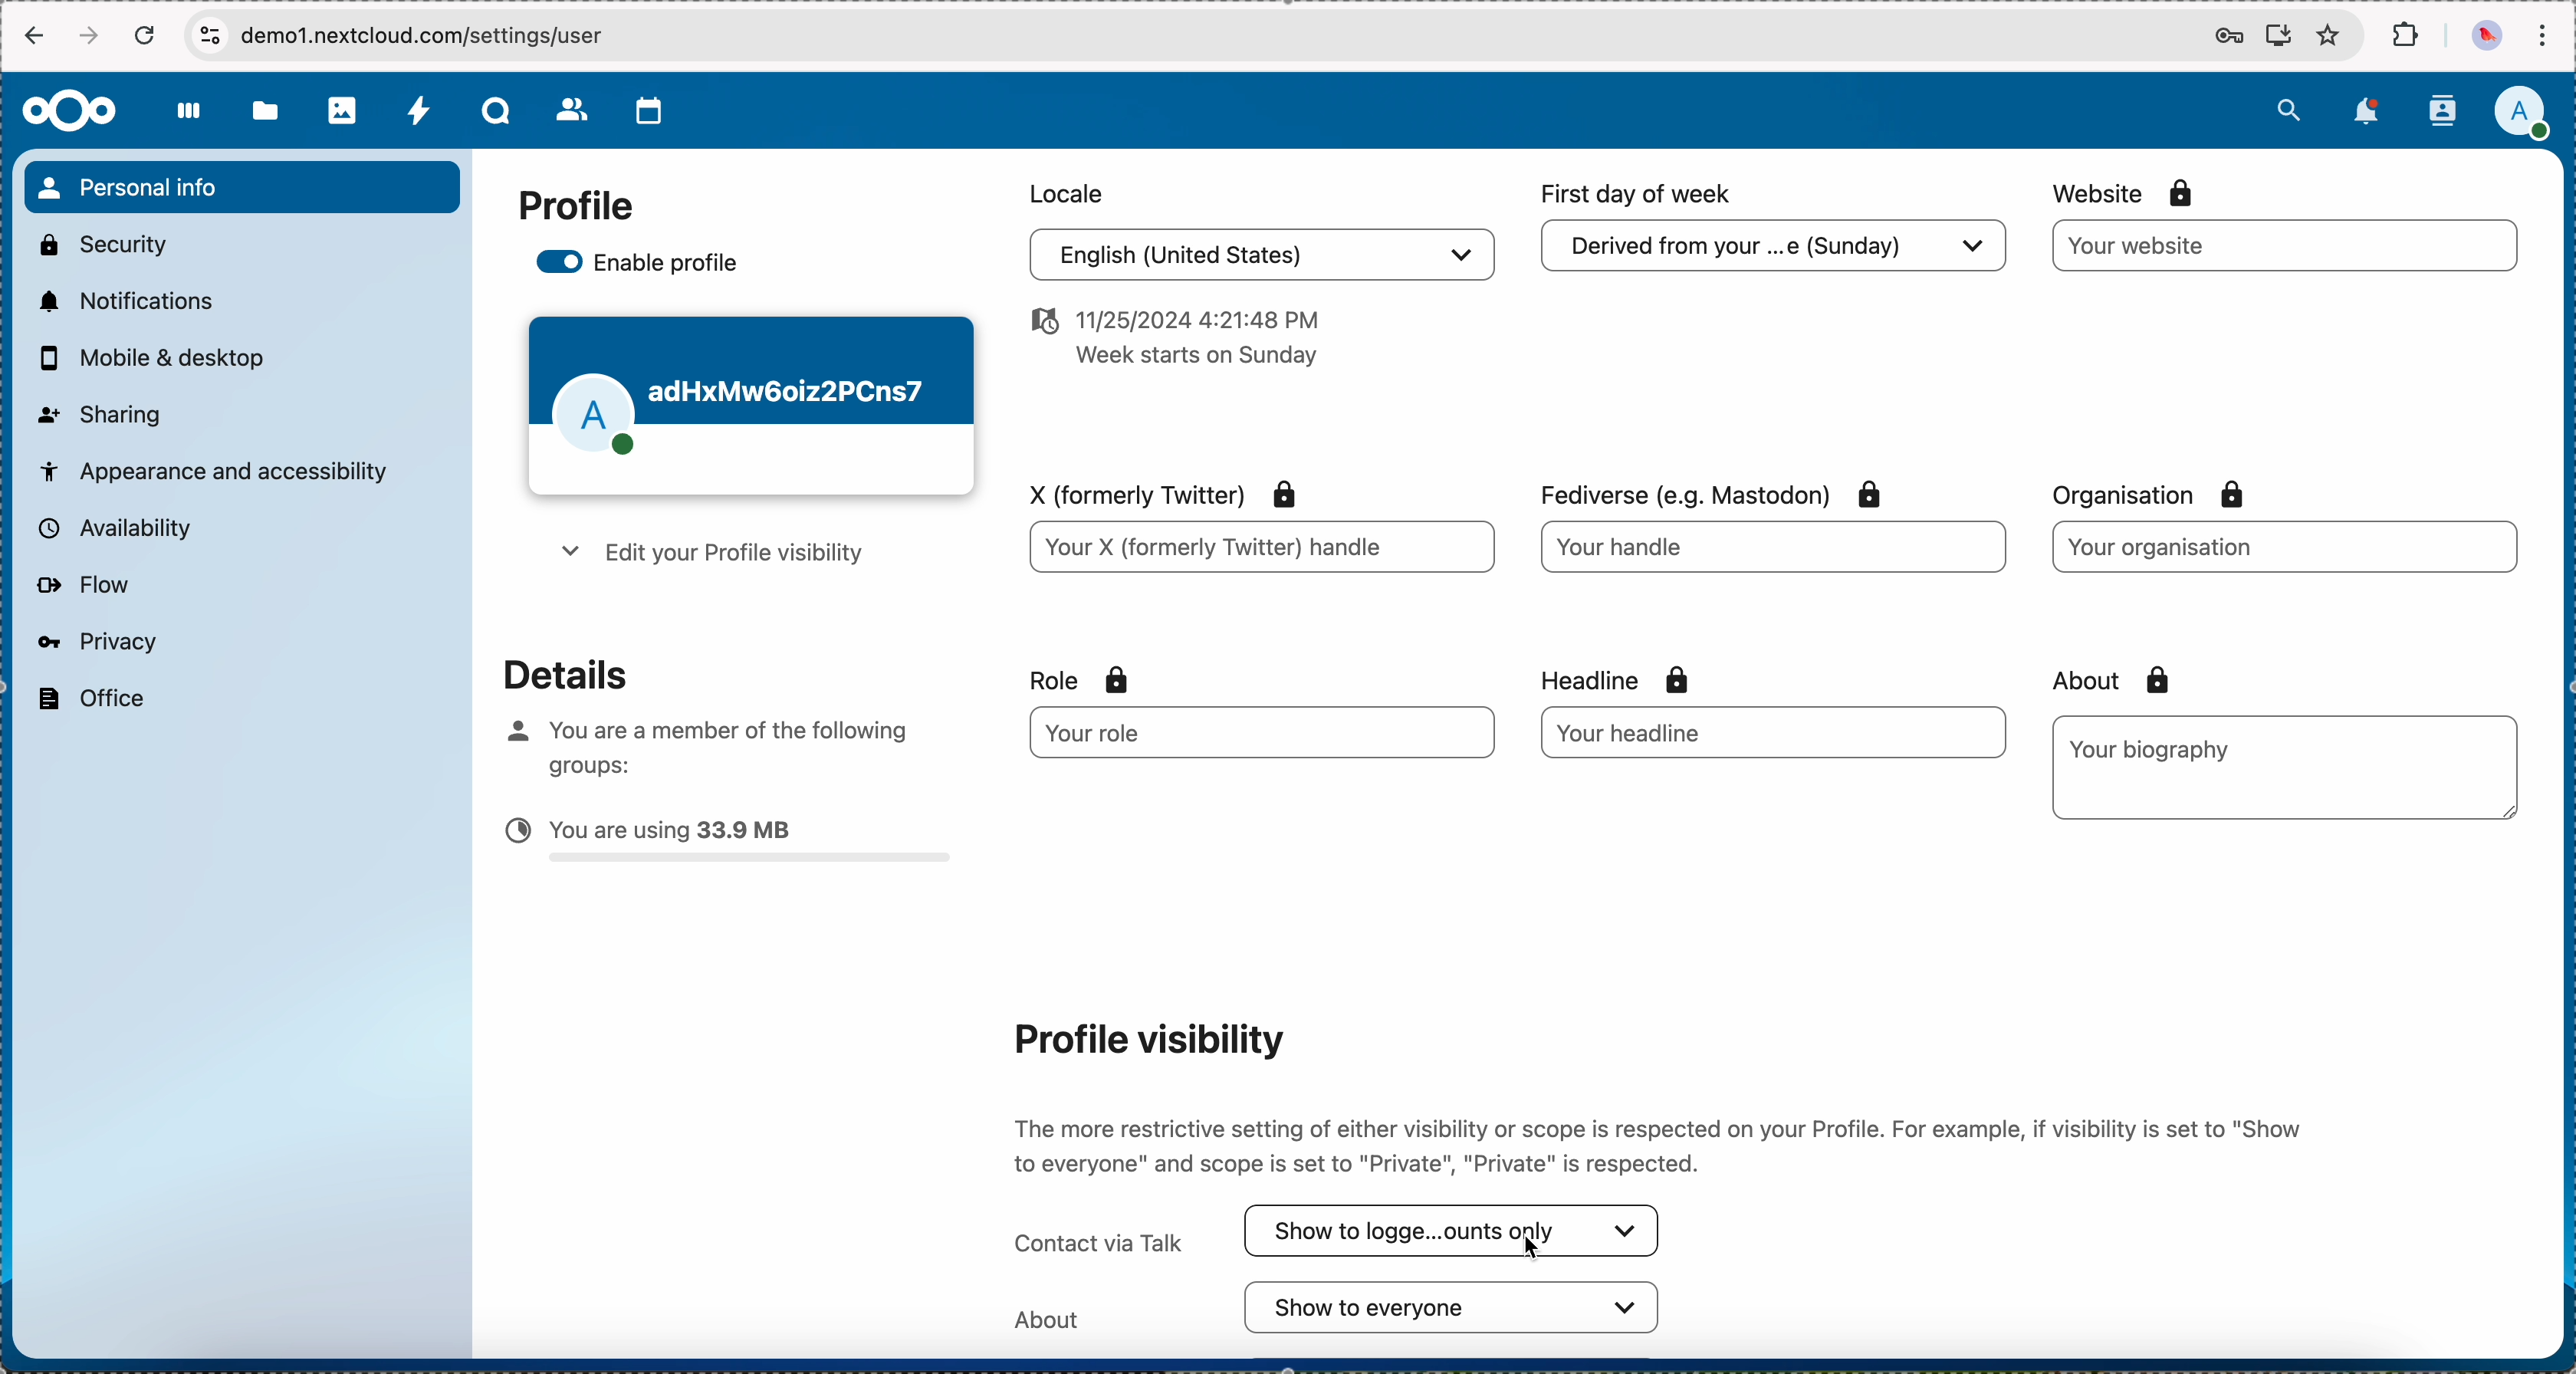  What do you see at coordinates (146, 35) in the screenshot?
I see `refresh the page` at bounding box center [146, 35].